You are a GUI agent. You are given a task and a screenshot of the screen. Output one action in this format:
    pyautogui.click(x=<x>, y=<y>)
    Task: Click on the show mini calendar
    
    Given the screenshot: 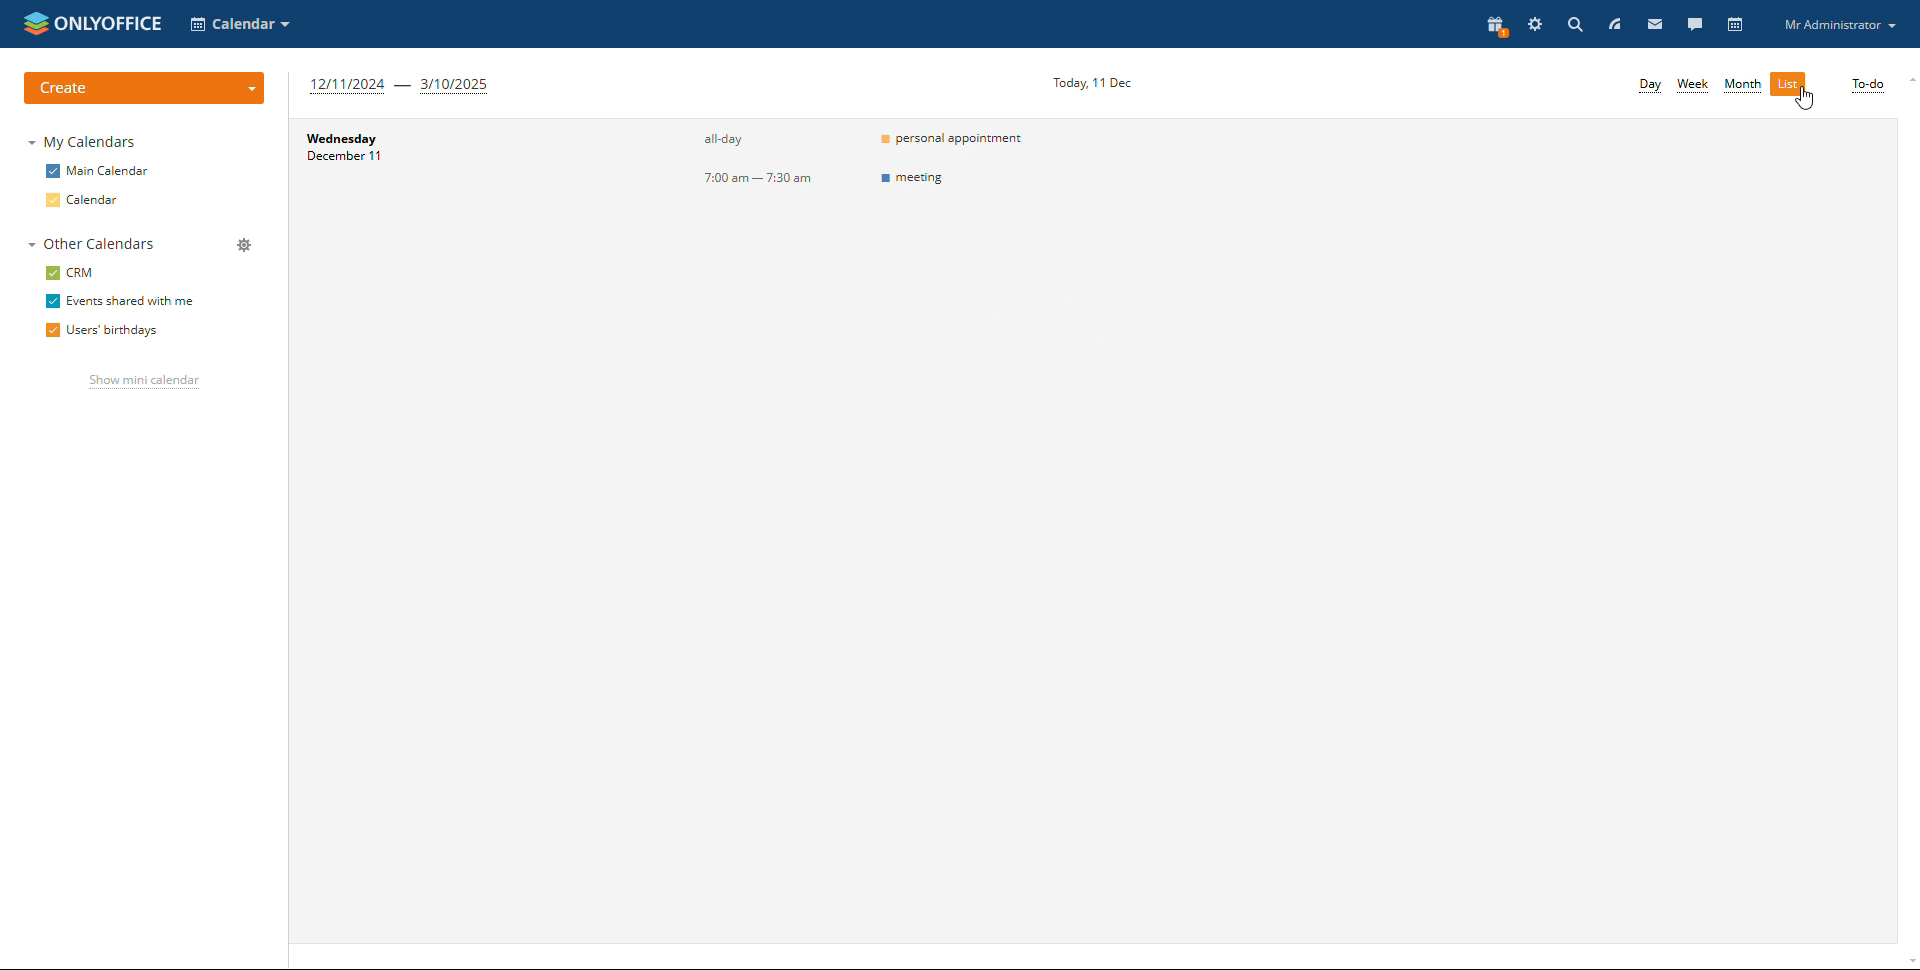 What is the action you would take?
    pyautogui.click(x=144, y=382)
    